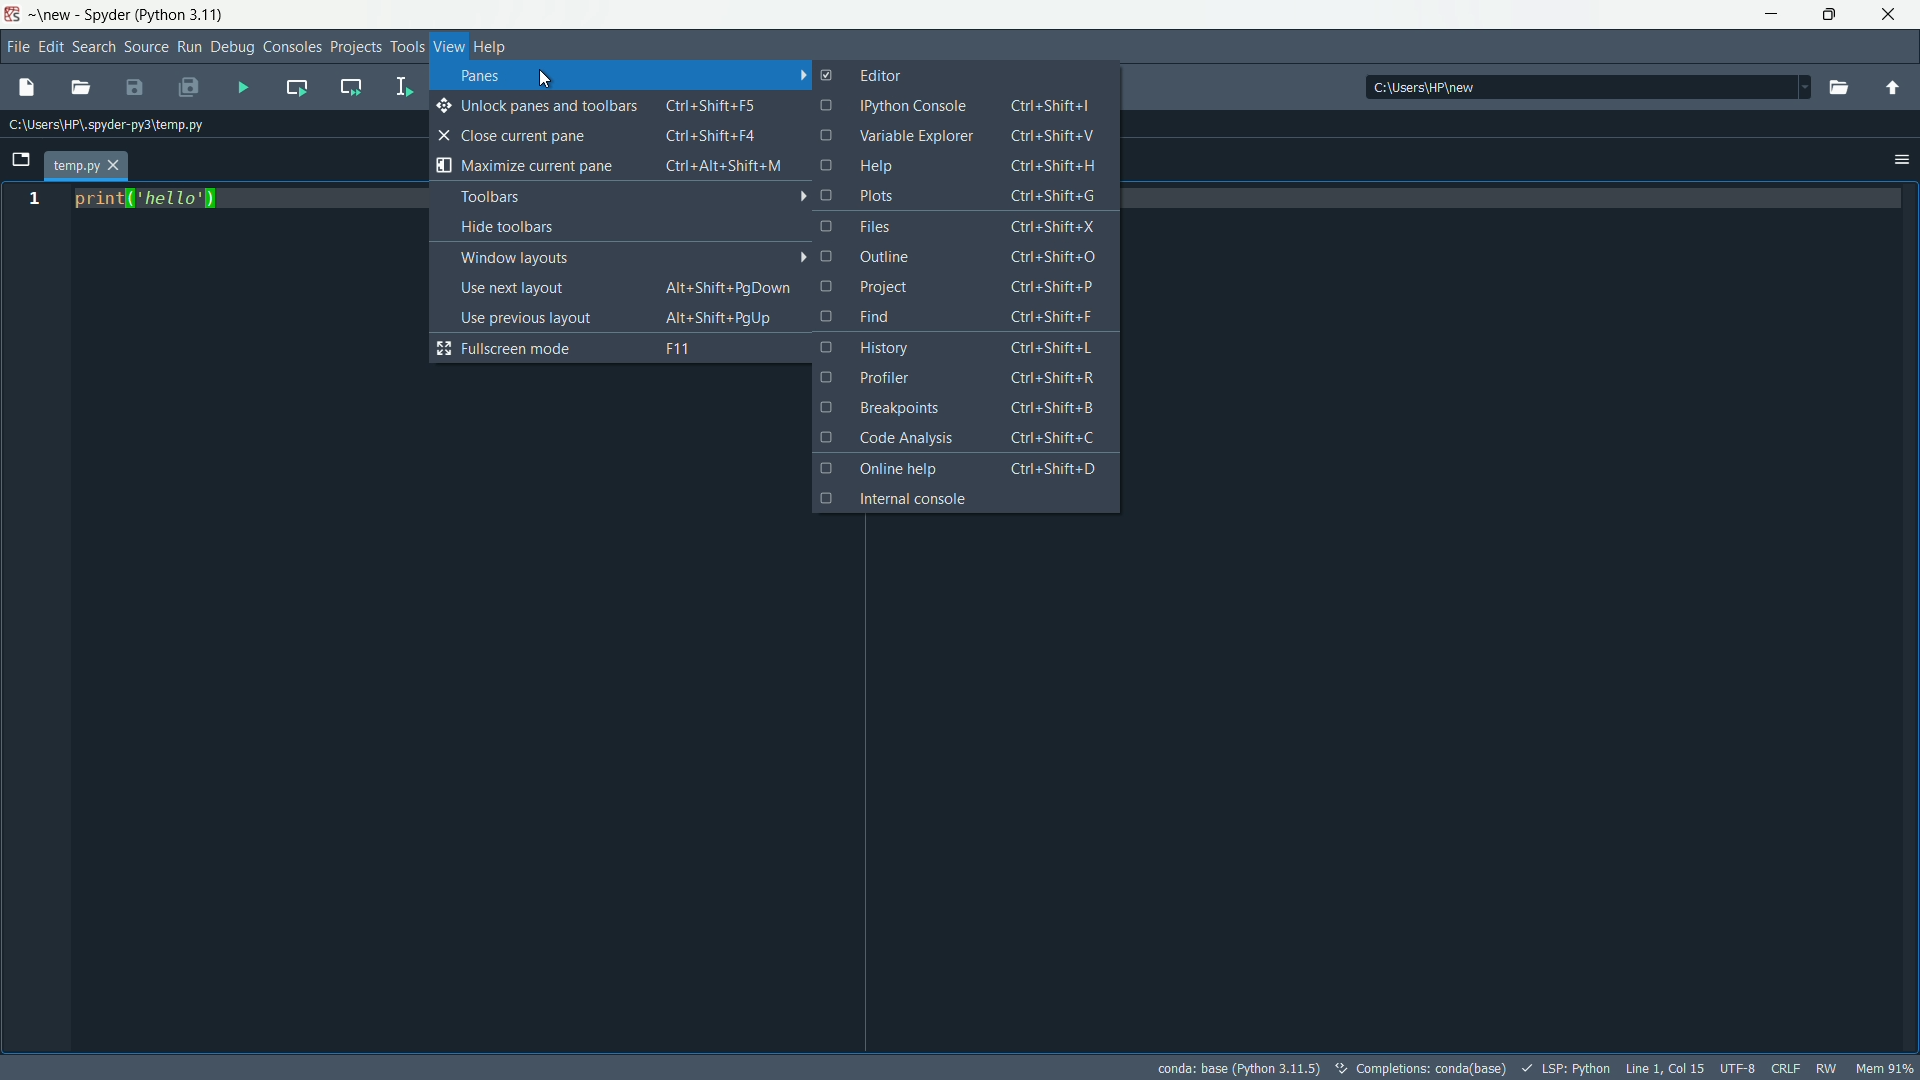 This screenshot has height=1080, width=1920. Describe the element at coordinates (83, 88) in the screenshot. I see `open file` at that location.